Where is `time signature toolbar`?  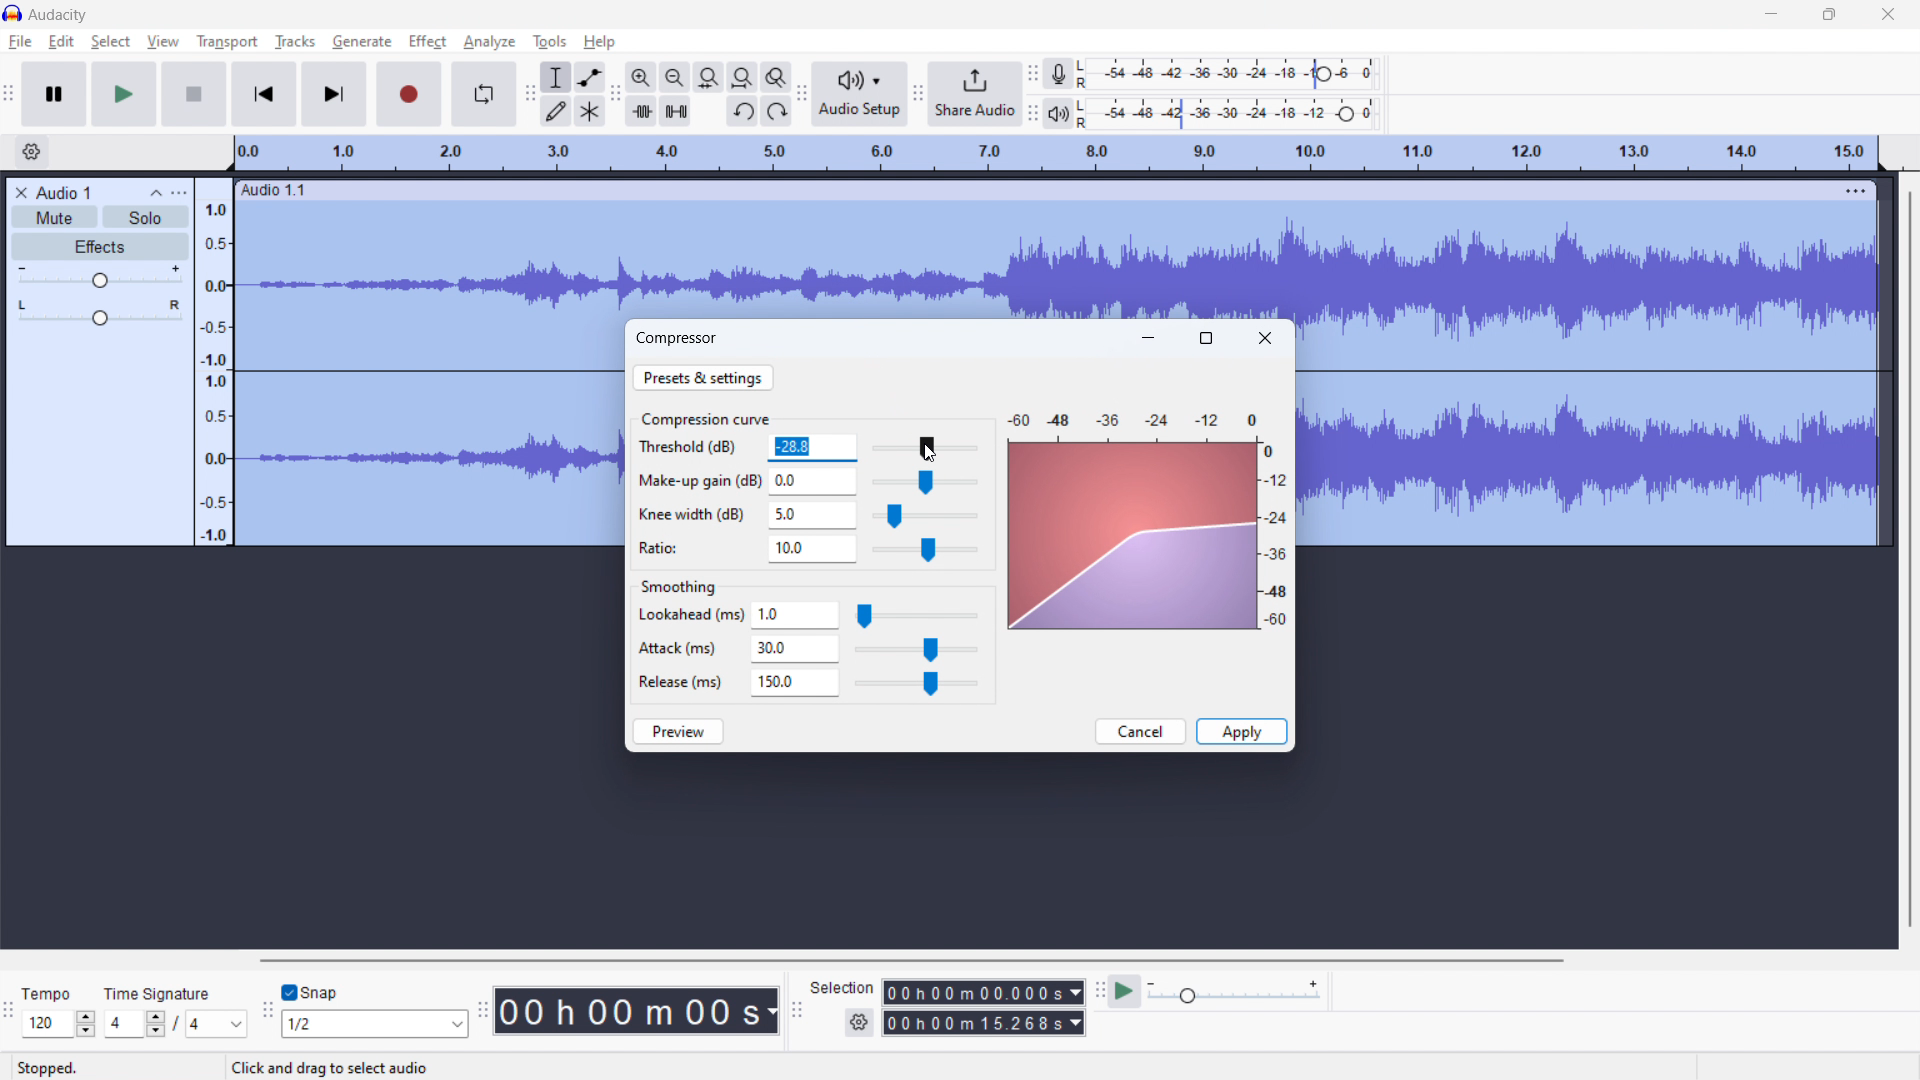 time signature toolbar is located at coordinates (10, 1014).